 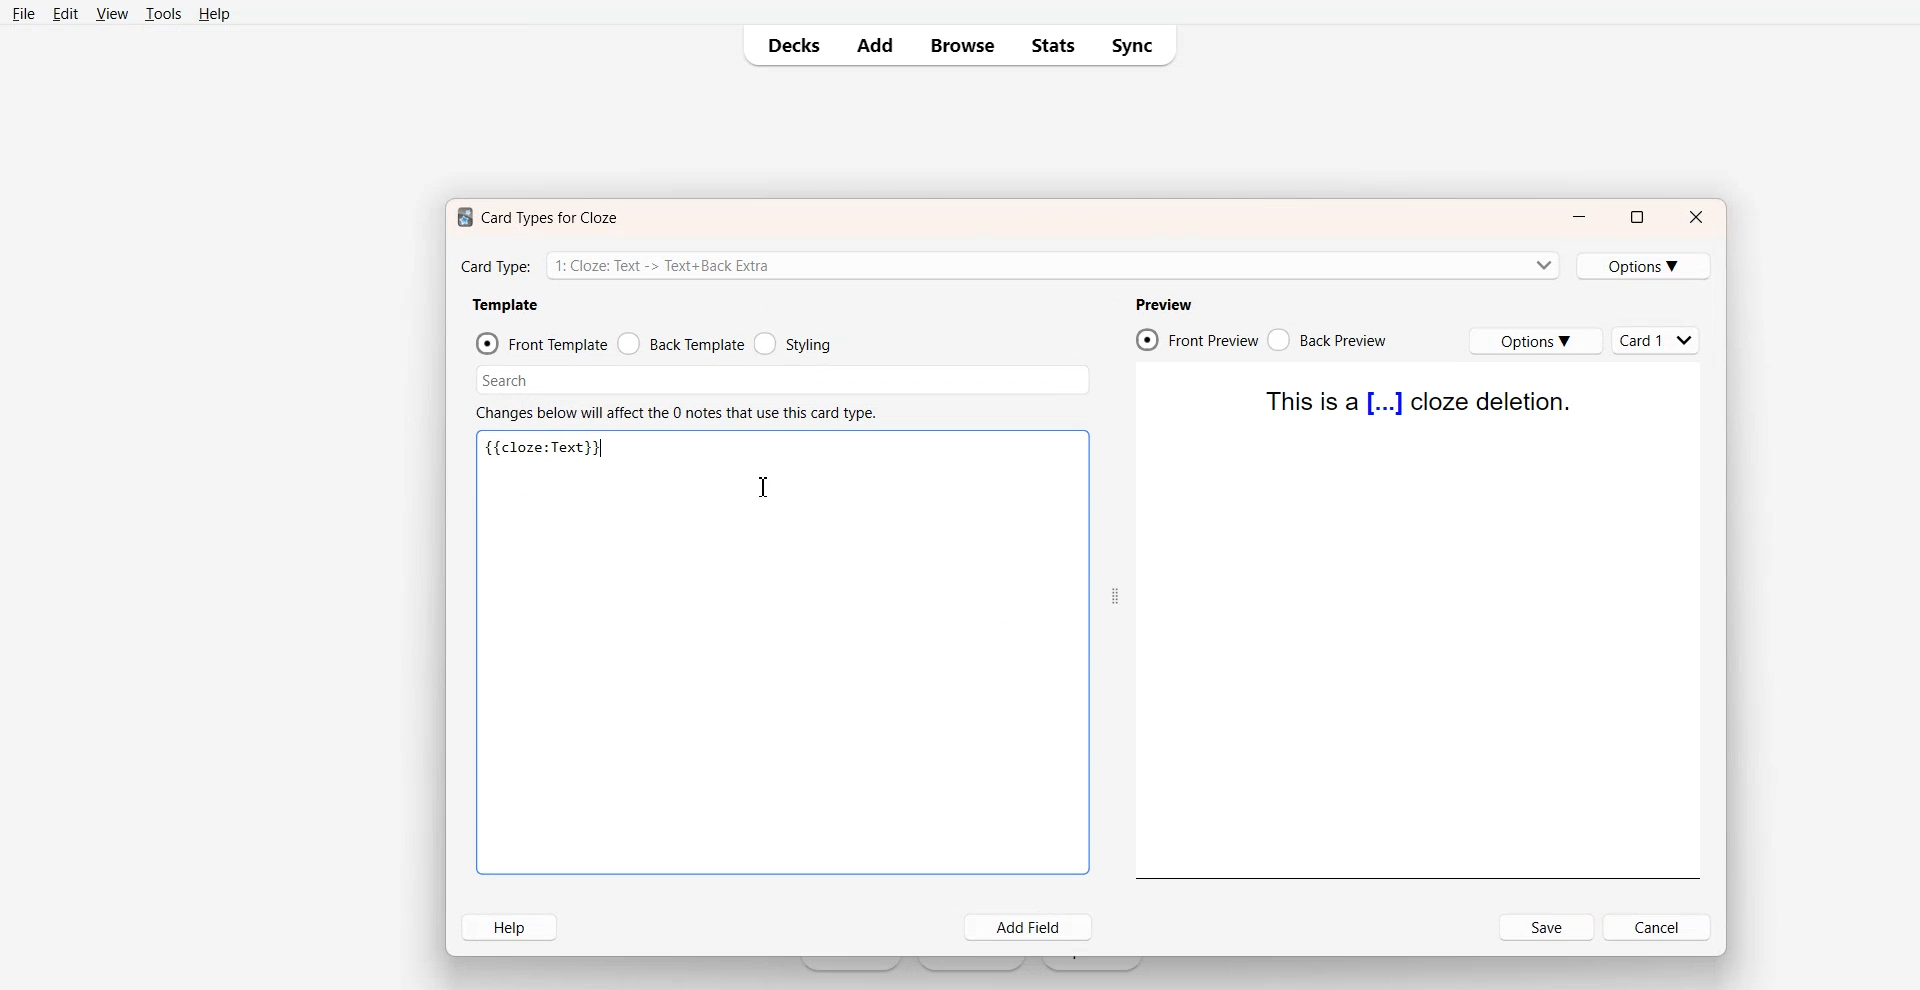 I want to click on Template, so click(x=505, y=305).